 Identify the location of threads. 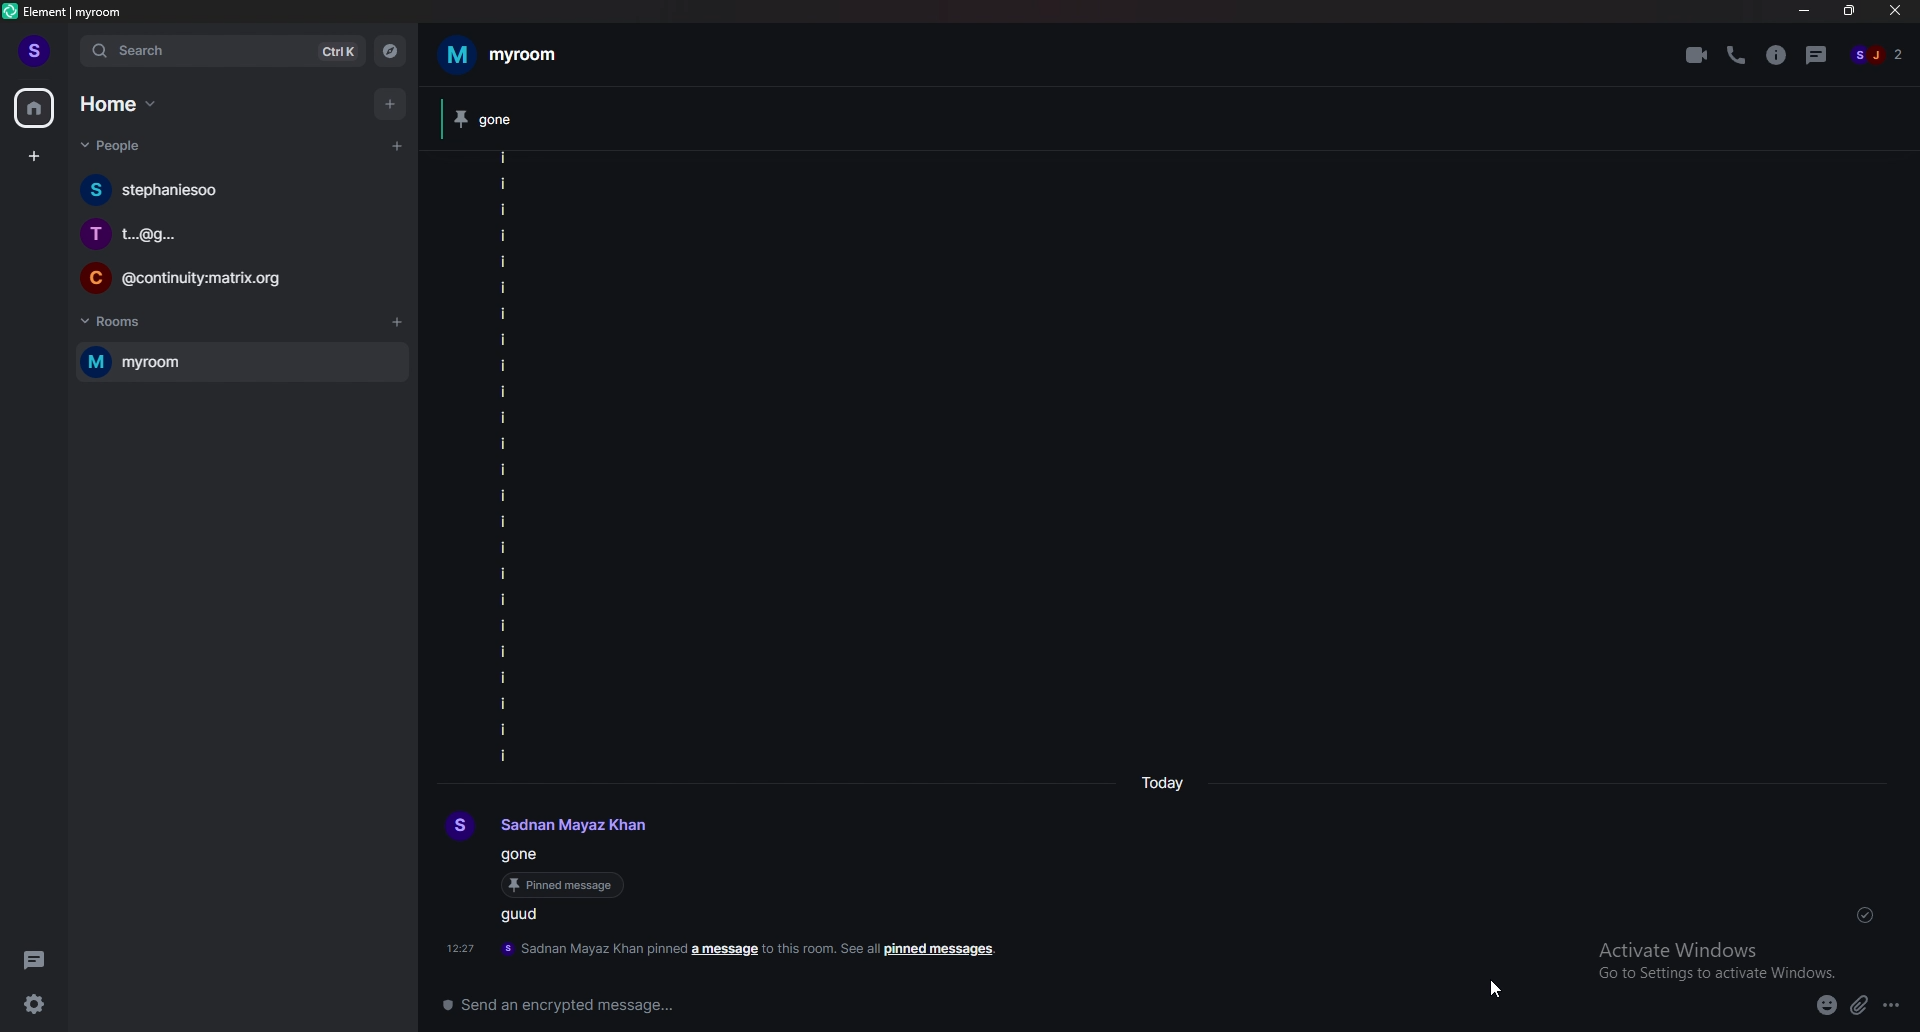
(36, 958).